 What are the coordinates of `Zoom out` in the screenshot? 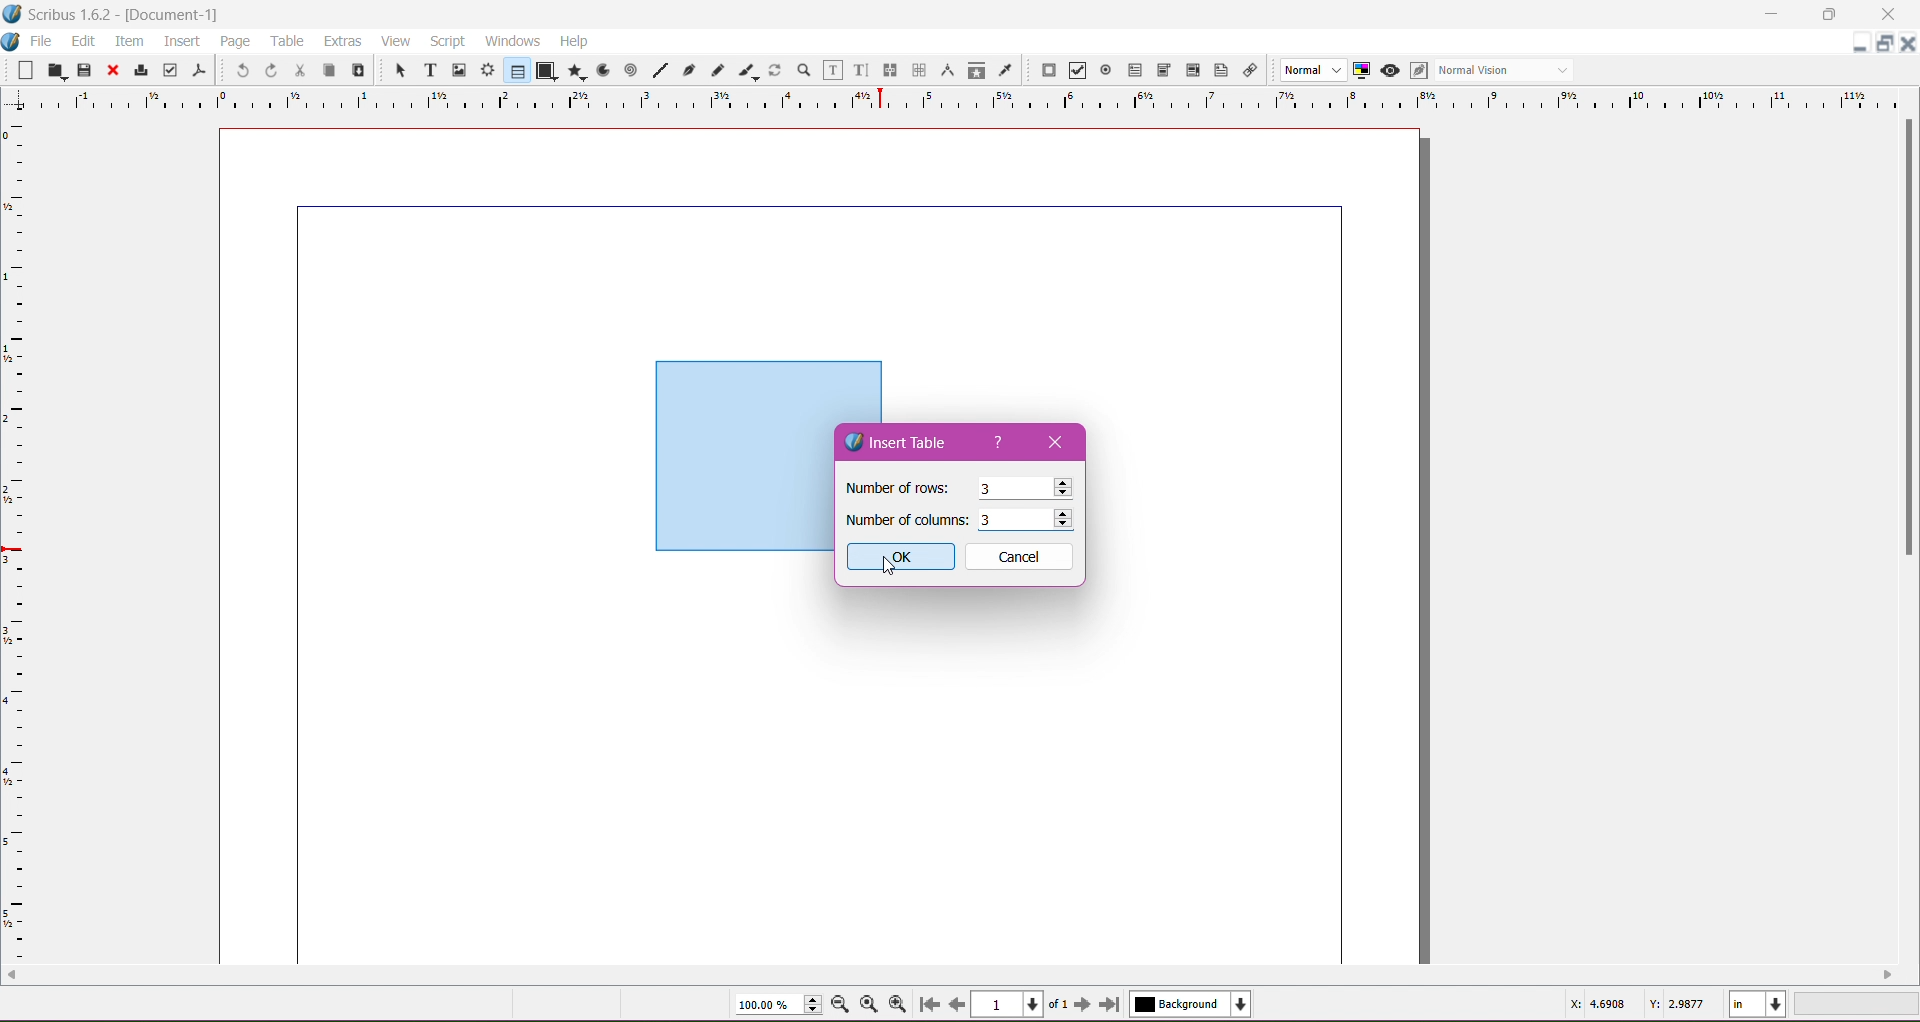 It's located at (844, 1003).